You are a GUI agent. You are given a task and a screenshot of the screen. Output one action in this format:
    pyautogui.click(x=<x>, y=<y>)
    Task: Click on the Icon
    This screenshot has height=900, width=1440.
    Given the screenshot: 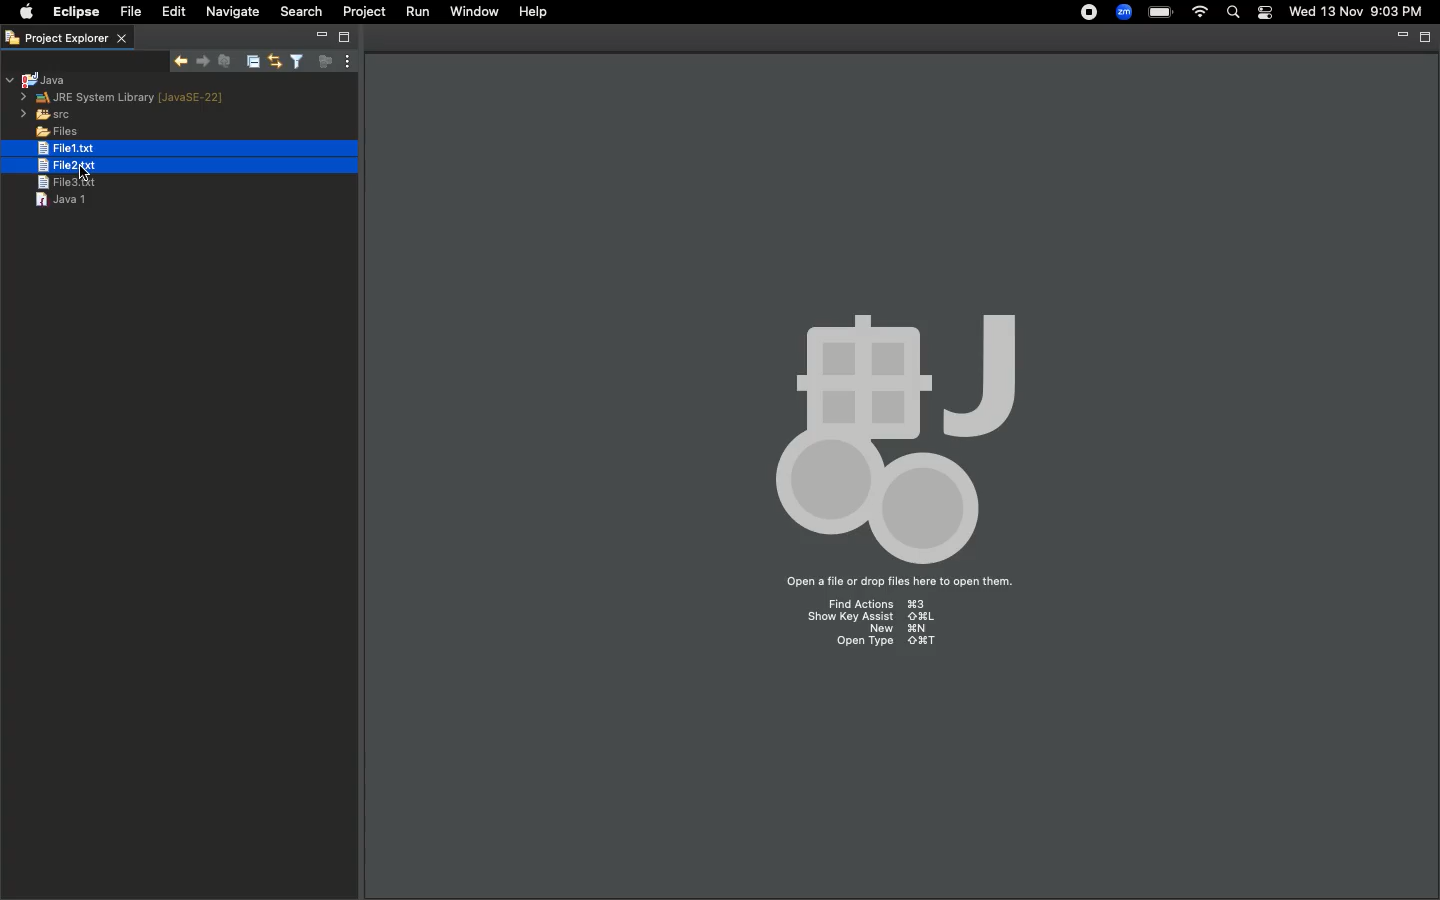 What is the action you would take?
    pyautogui.click(x=894, y=422)
    